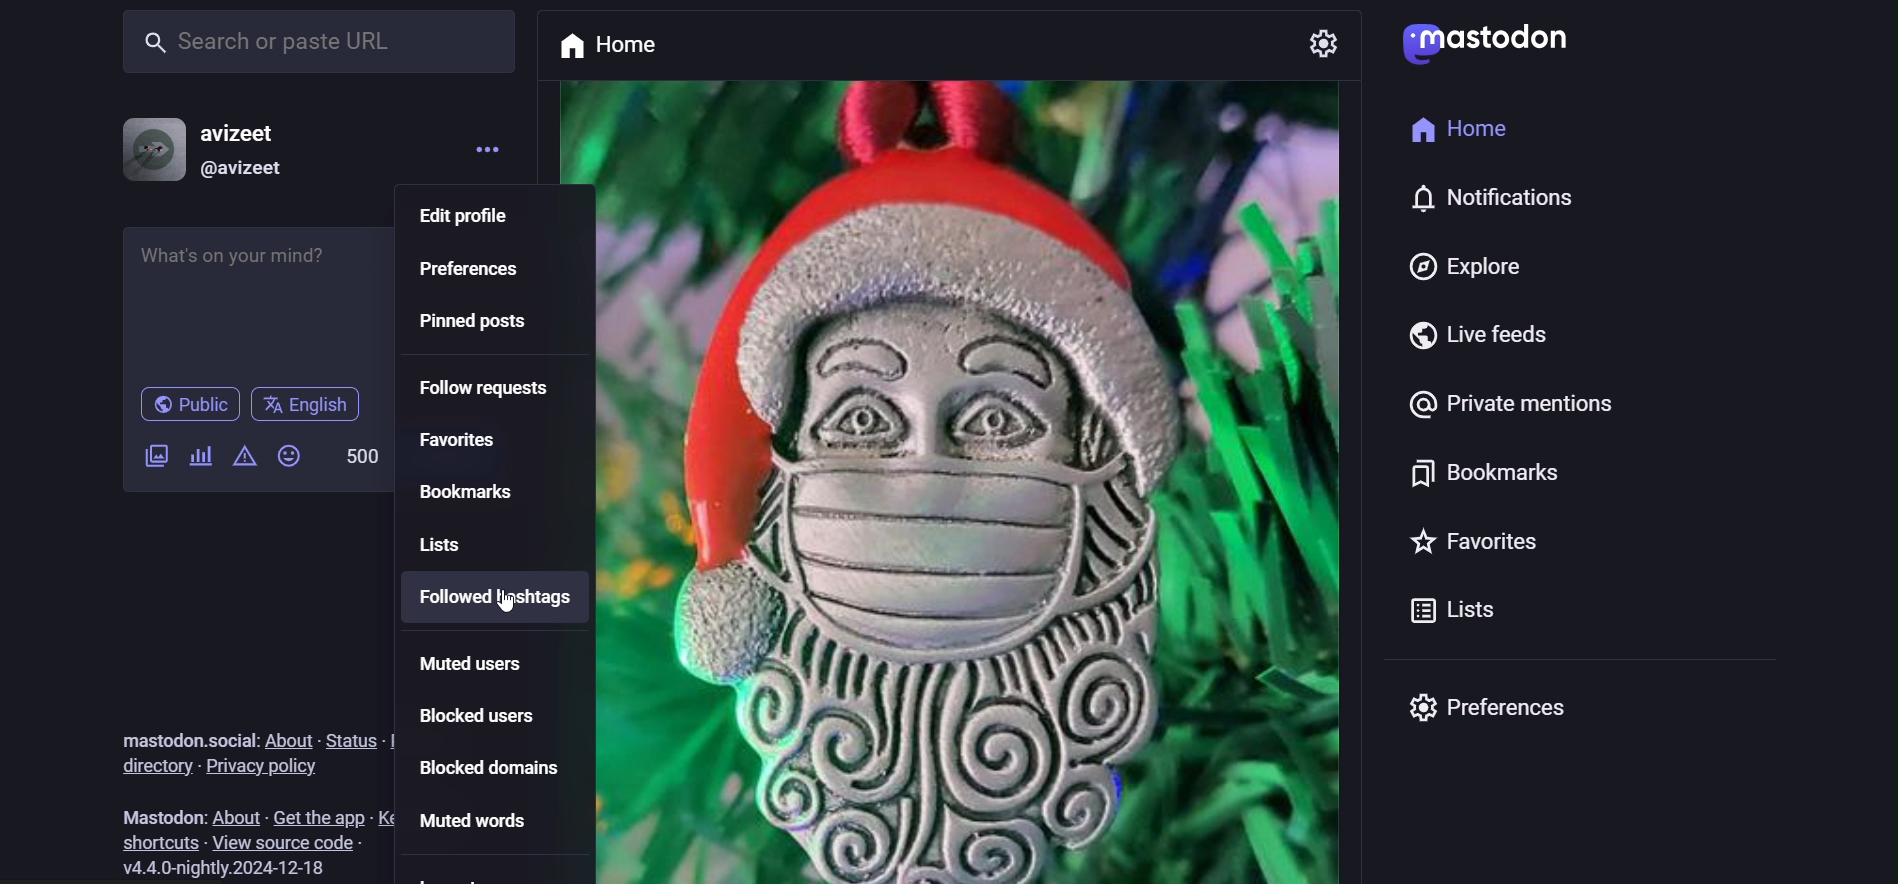 The height and width of the screenshot is (884, 1898). Describe the element at coordinates (141, 148) in the screenshot. I see `profile picture` at that location.